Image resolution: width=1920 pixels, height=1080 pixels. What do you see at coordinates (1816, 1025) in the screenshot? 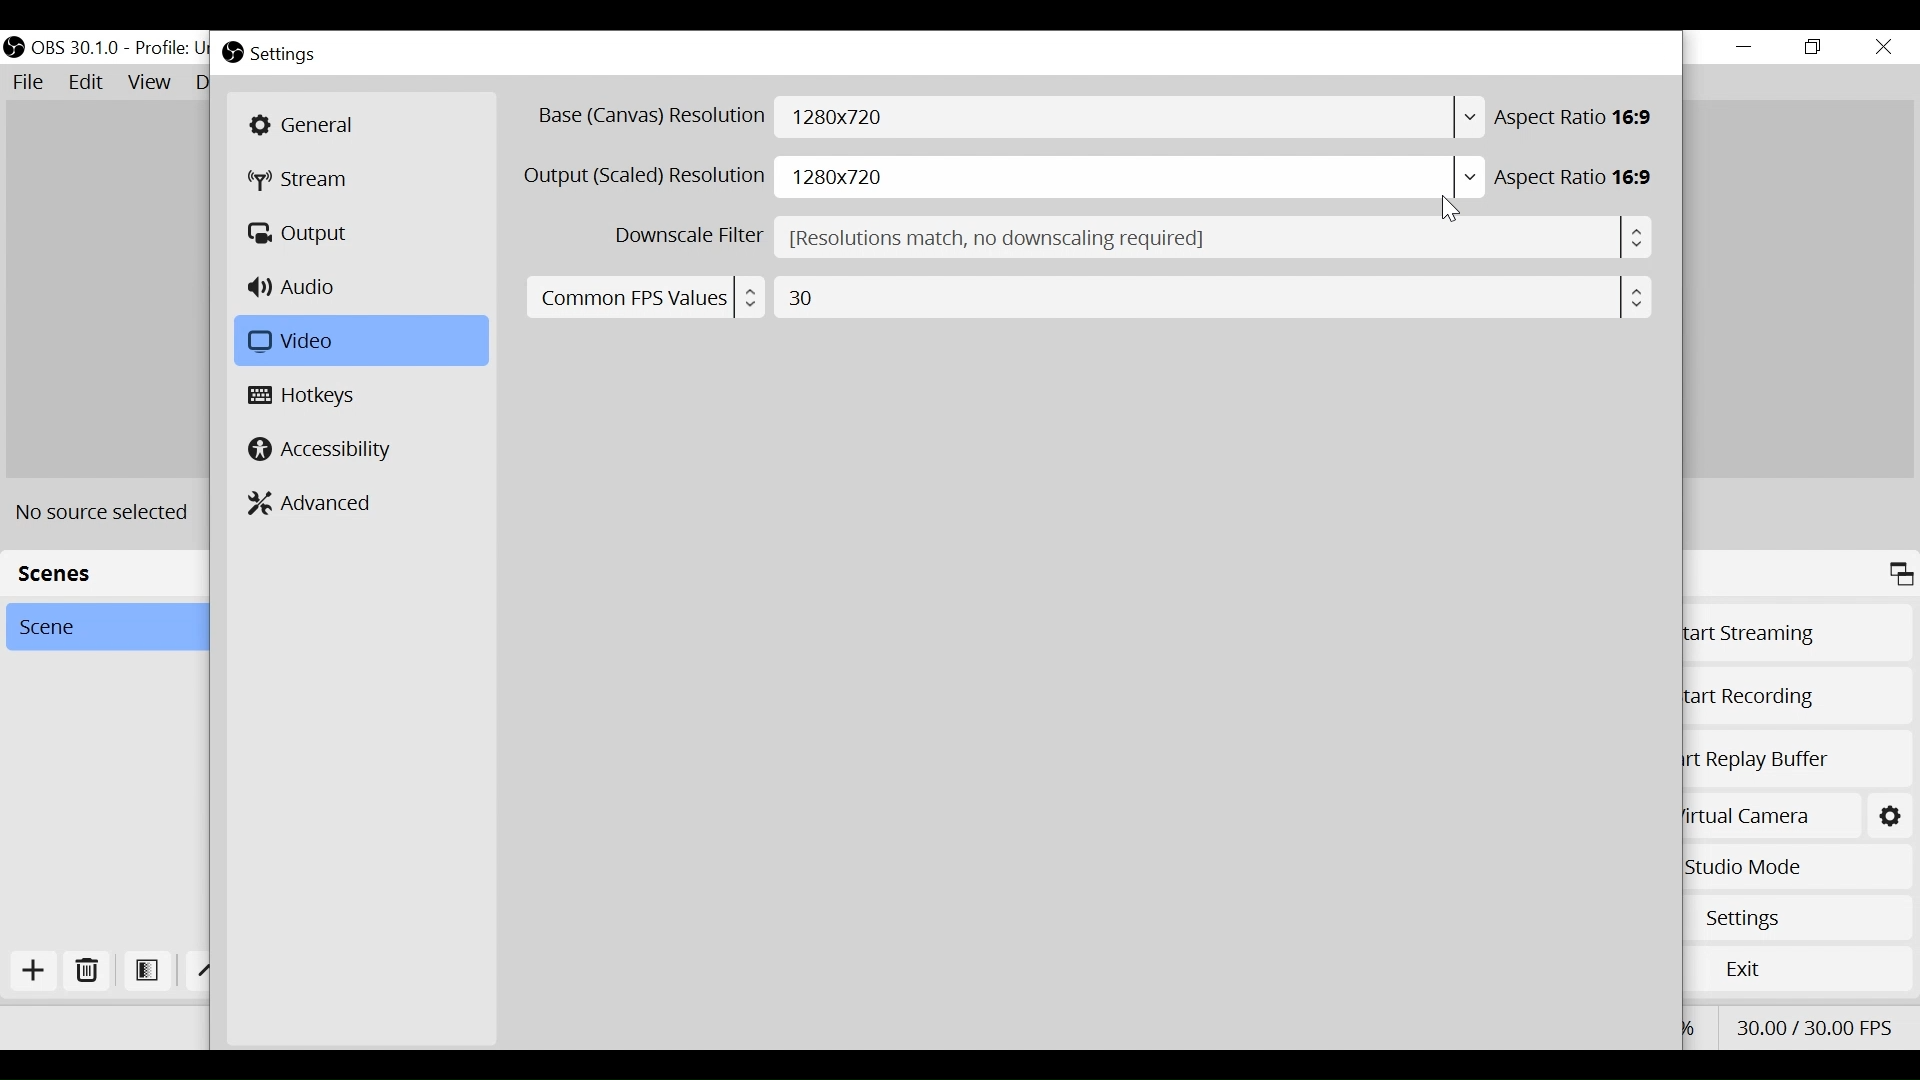
I see `FPS` at bounding box center [1816, 1025].